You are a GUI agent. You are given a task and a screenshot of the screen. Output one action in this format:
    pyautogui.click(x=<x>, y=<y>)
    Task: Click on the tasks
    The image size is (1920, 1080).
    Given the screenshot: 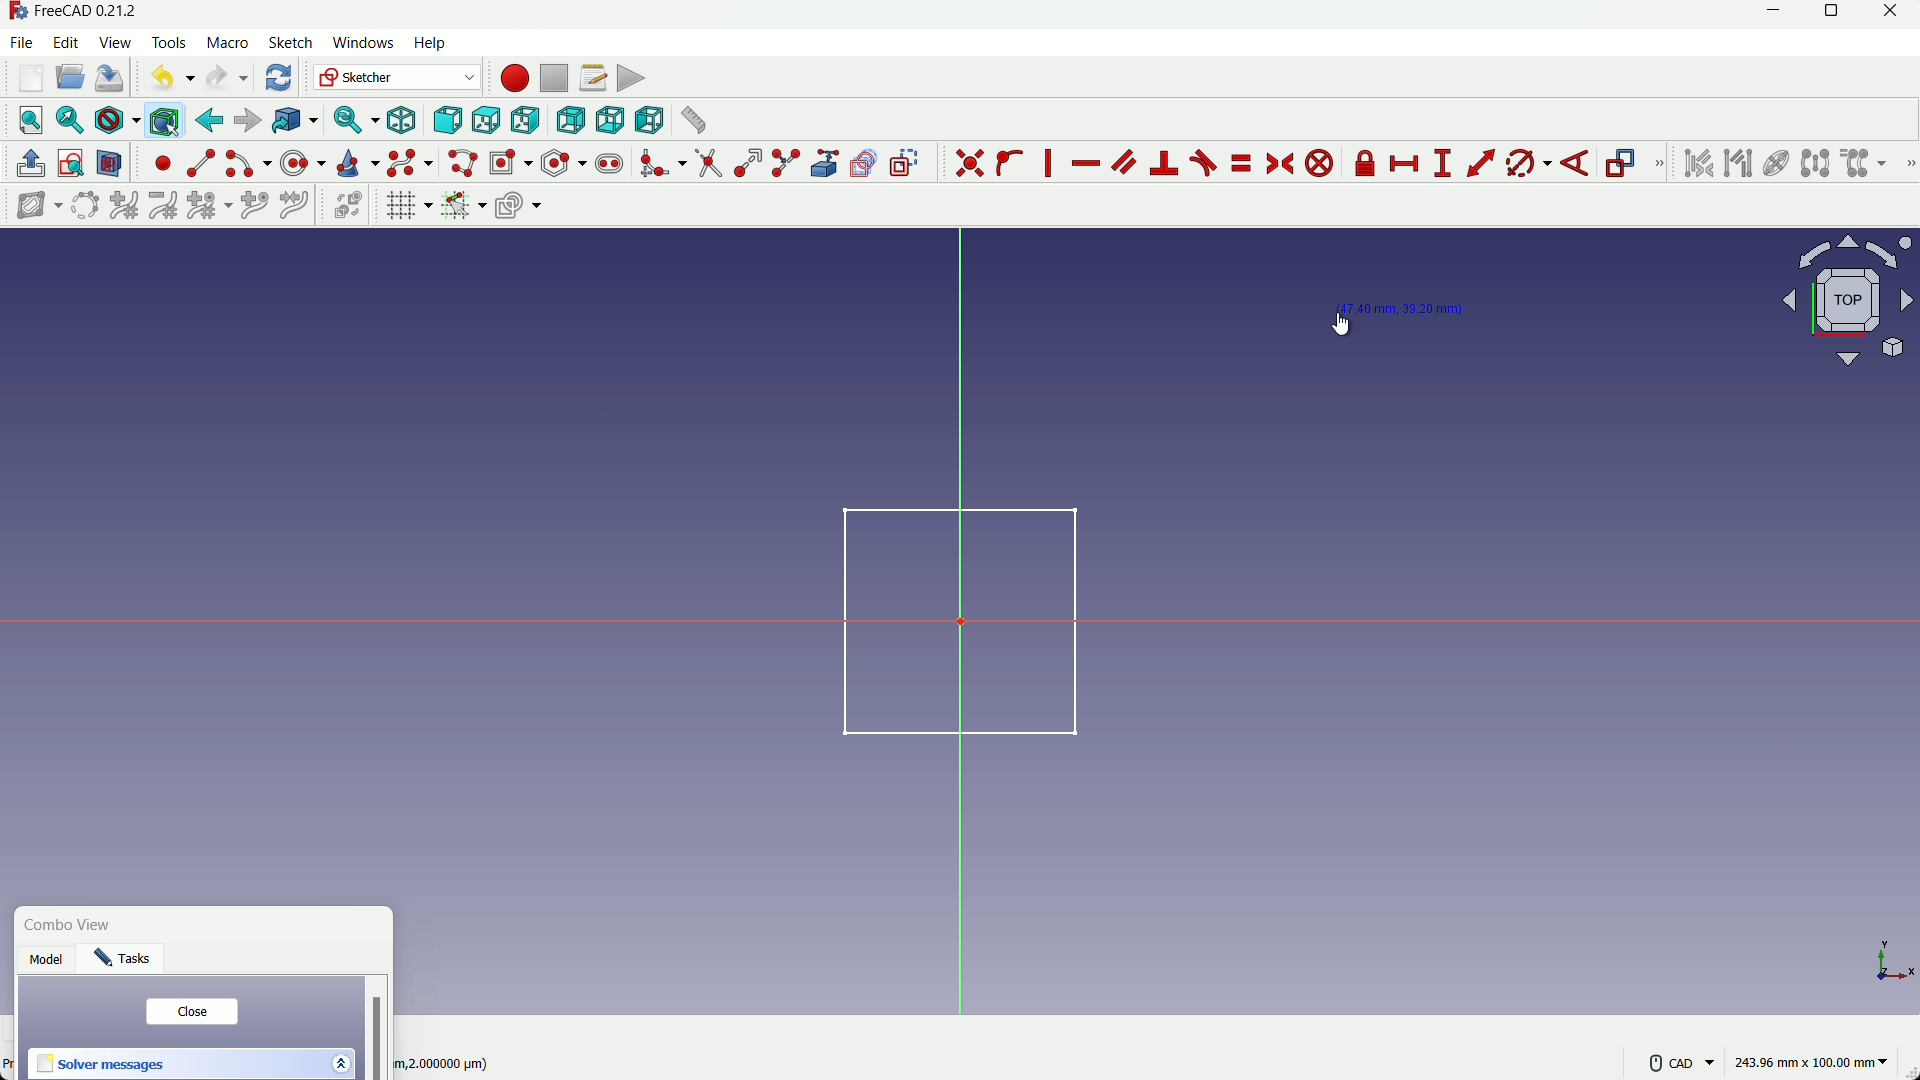 What is the action you would take?
    pyautogui.click(x=128, y=962)
    